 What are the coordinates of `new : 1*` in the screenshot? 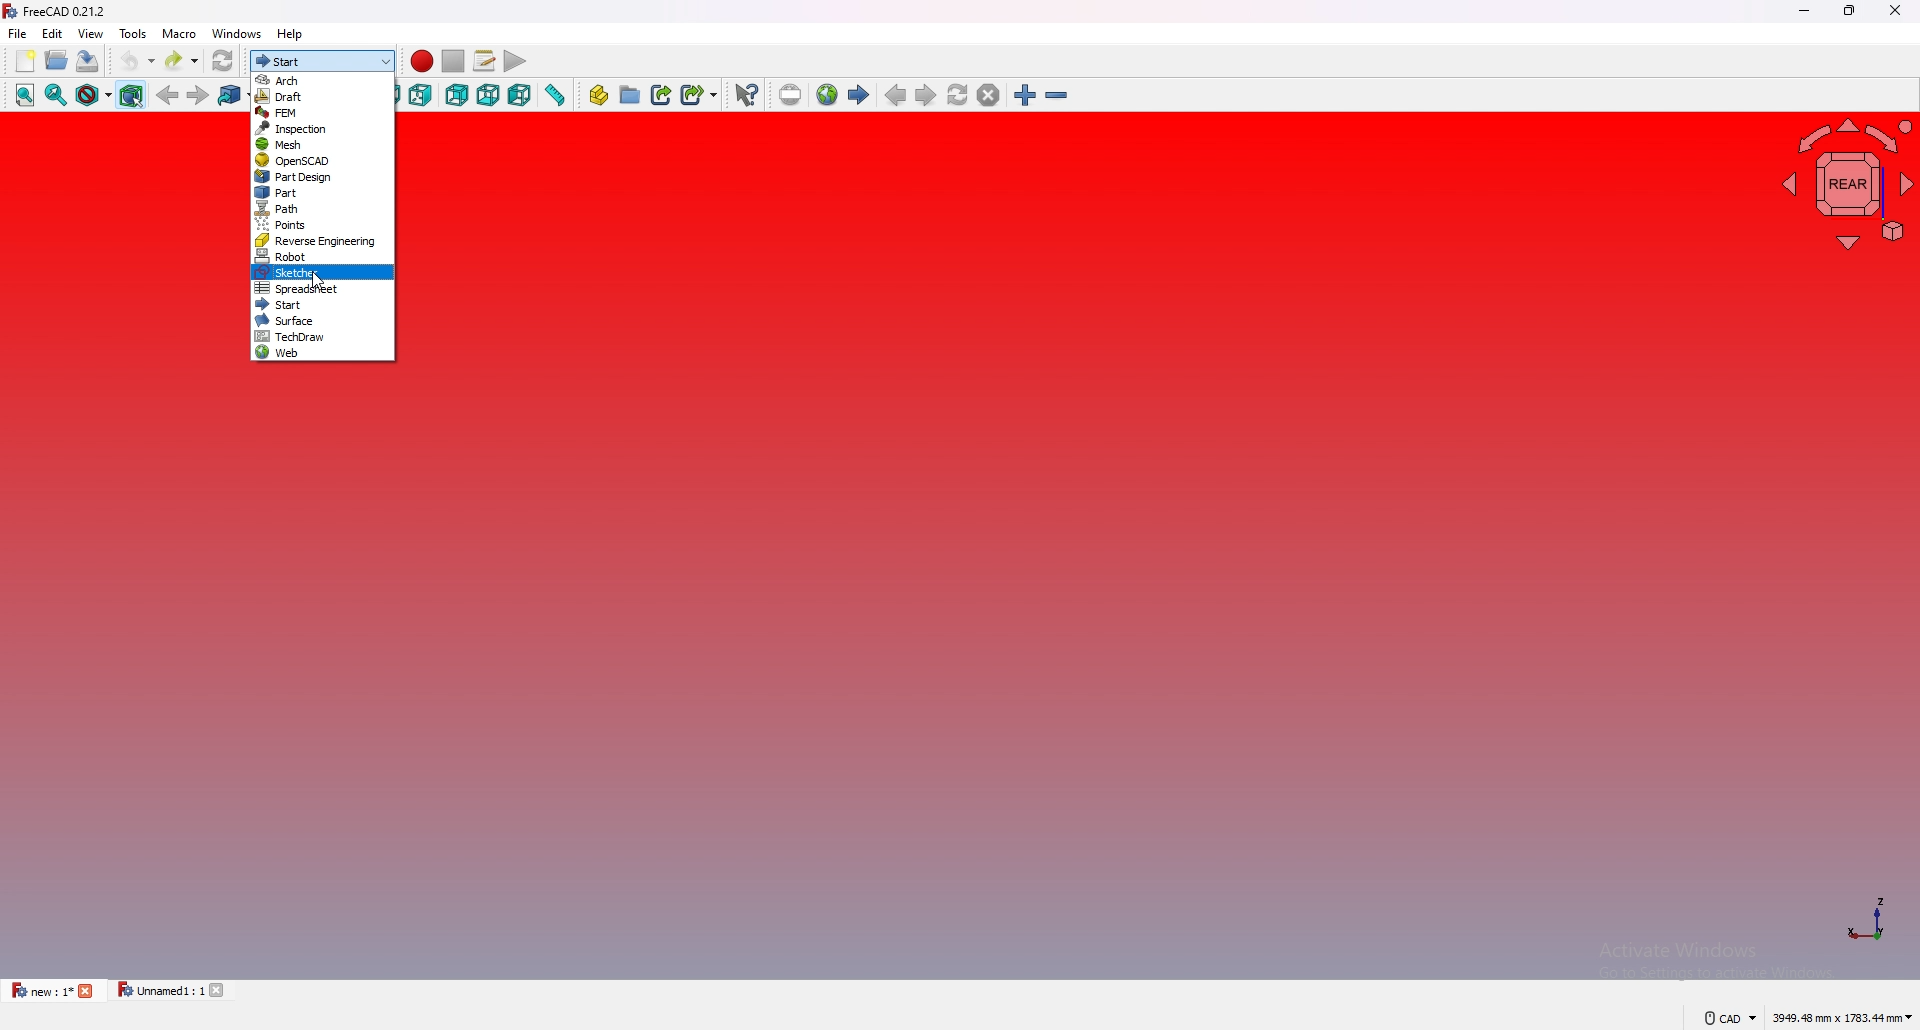 It's located at (41, 990).